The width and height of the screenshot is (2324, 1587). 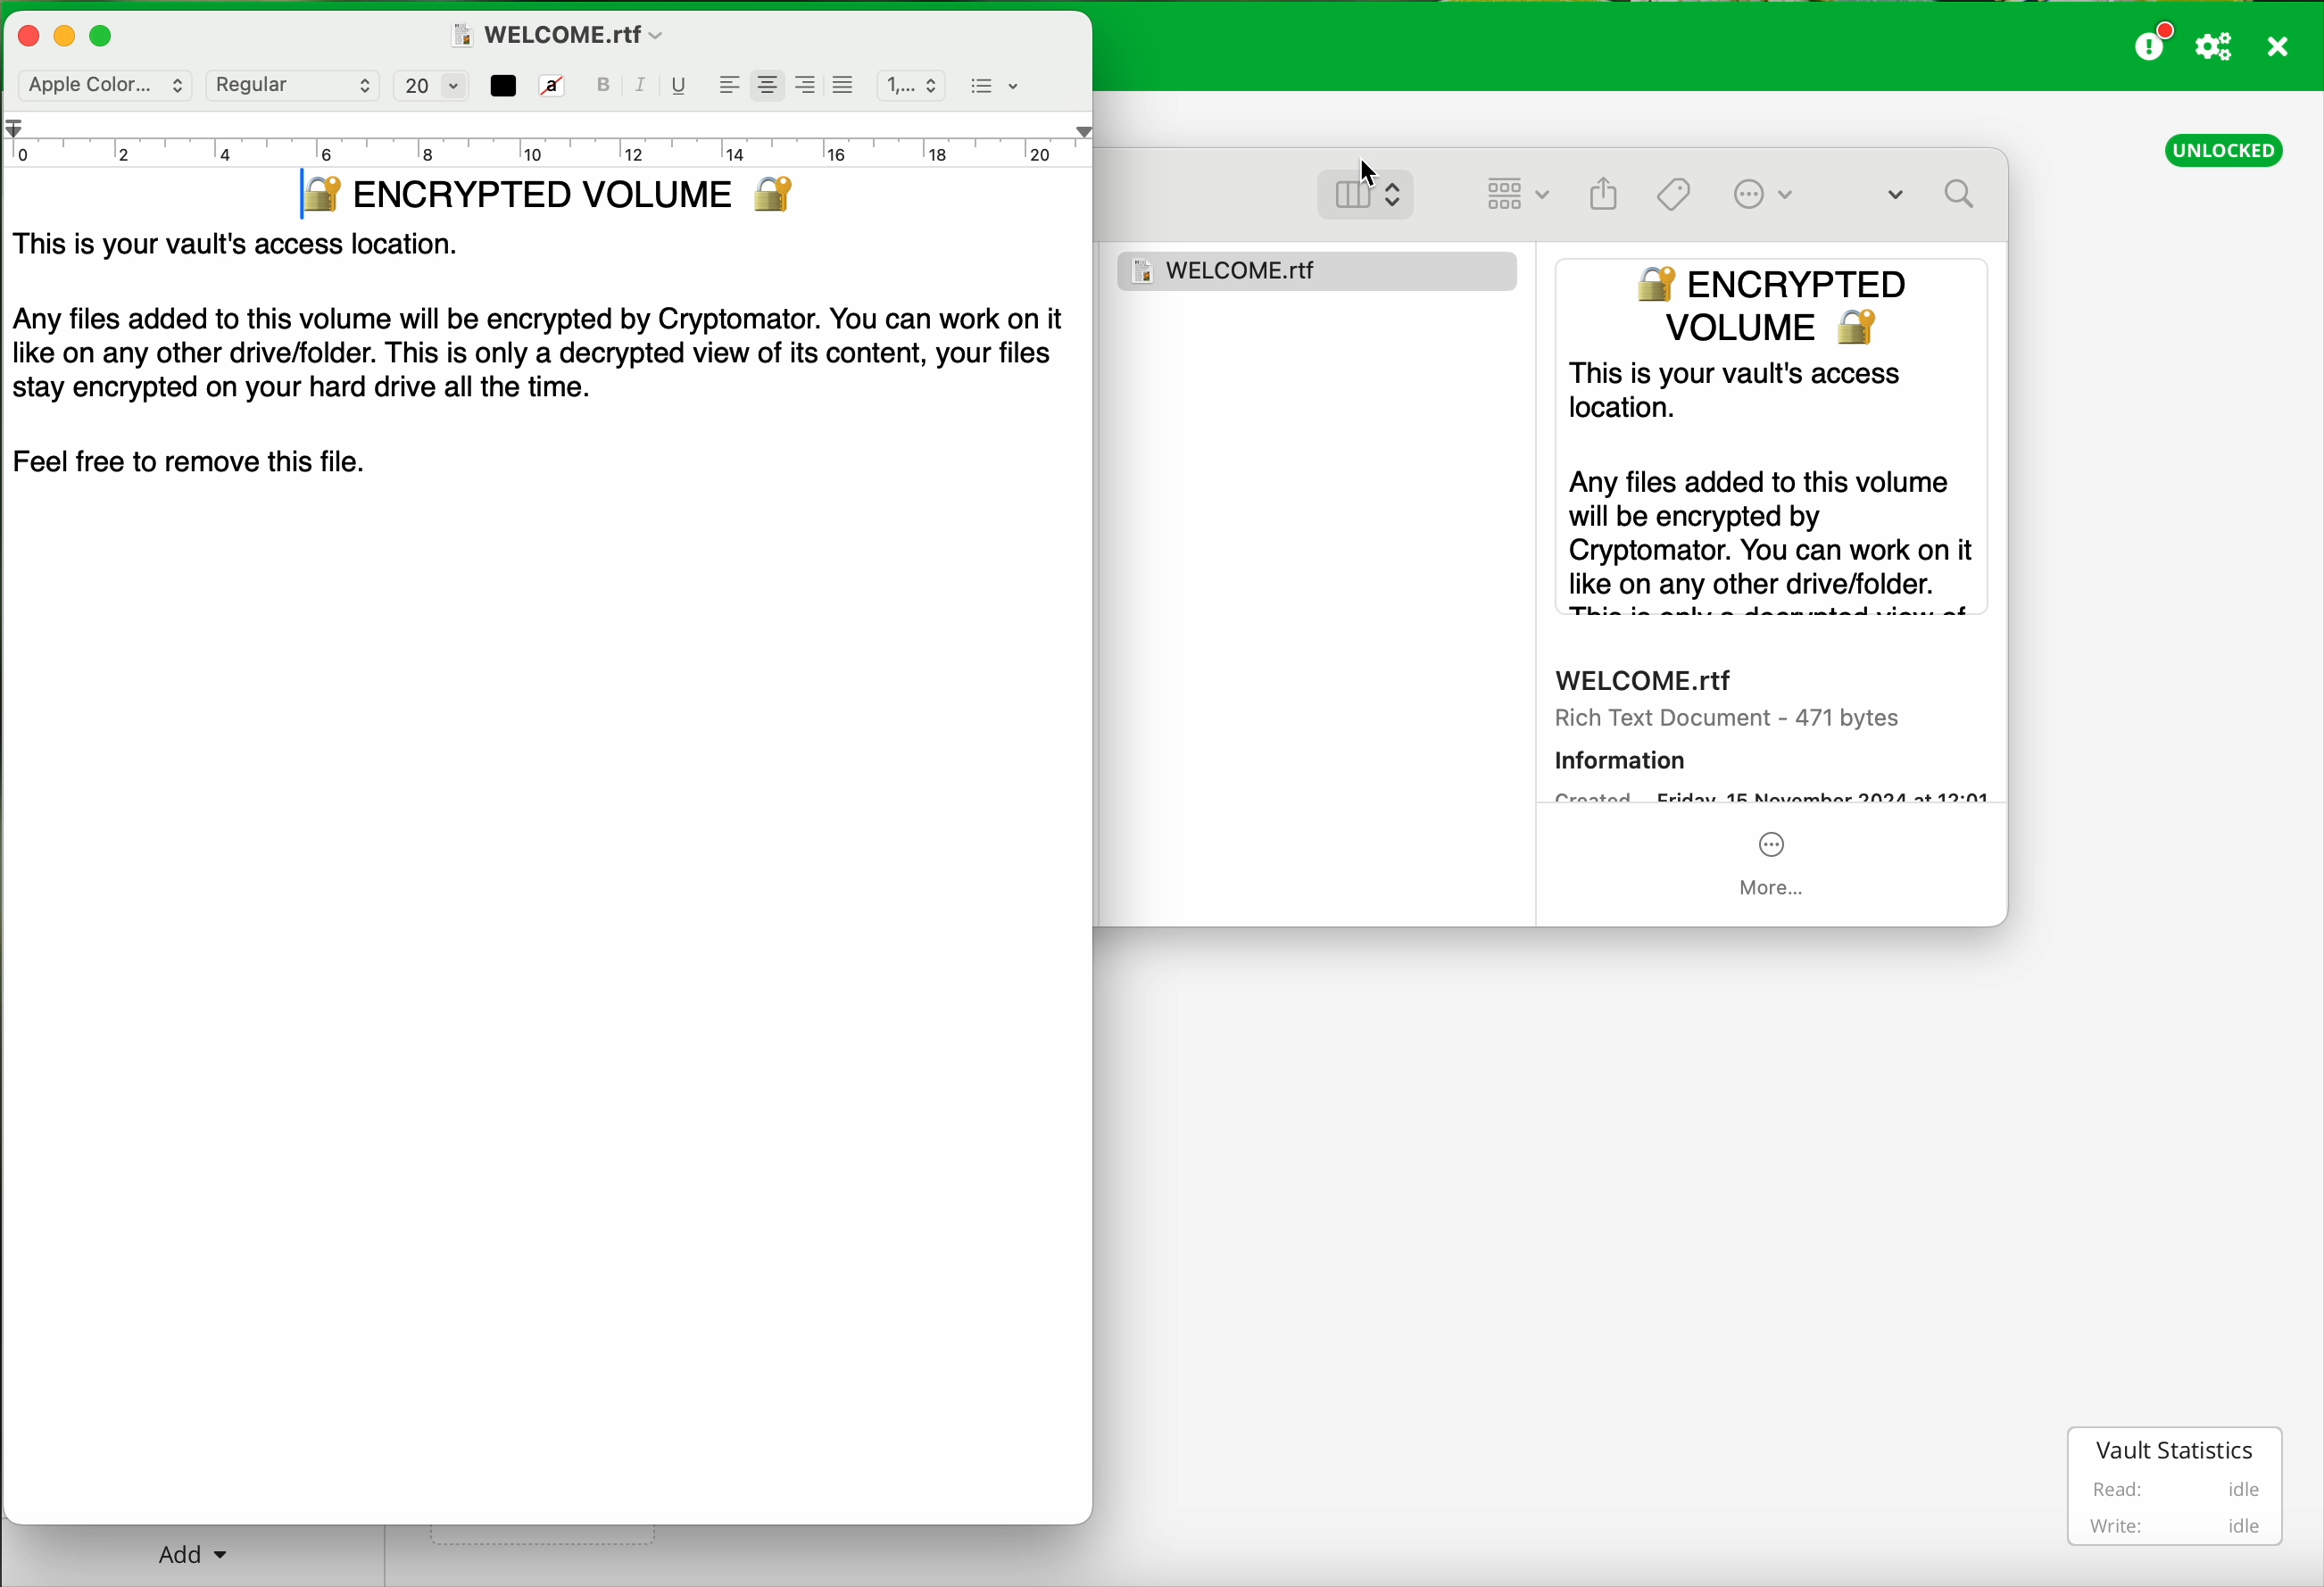 What do you see at coordinates (844, 84) in the screenshot?
I see `justified` at bounding box center [844, 84].